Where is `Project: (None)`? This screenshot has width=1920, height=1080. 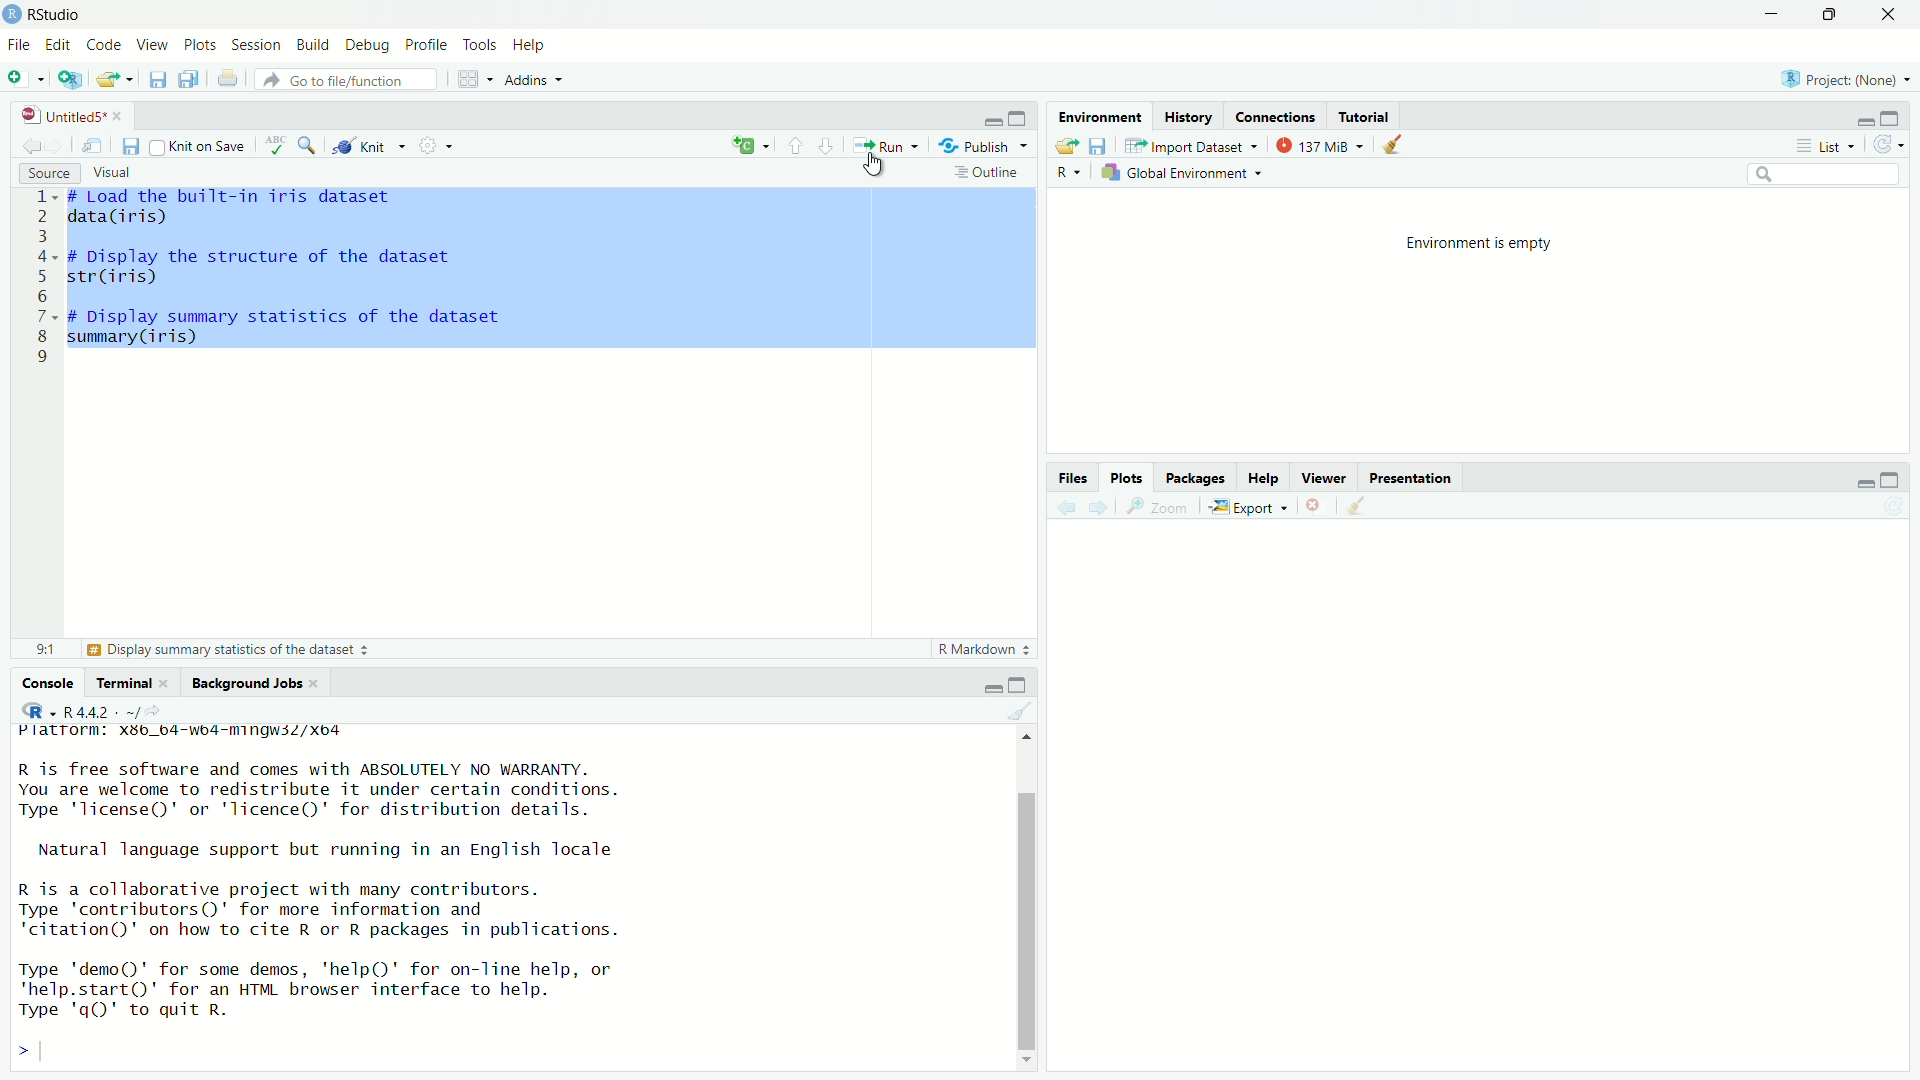 Project: (None) is located at coordinates (1847, 79).